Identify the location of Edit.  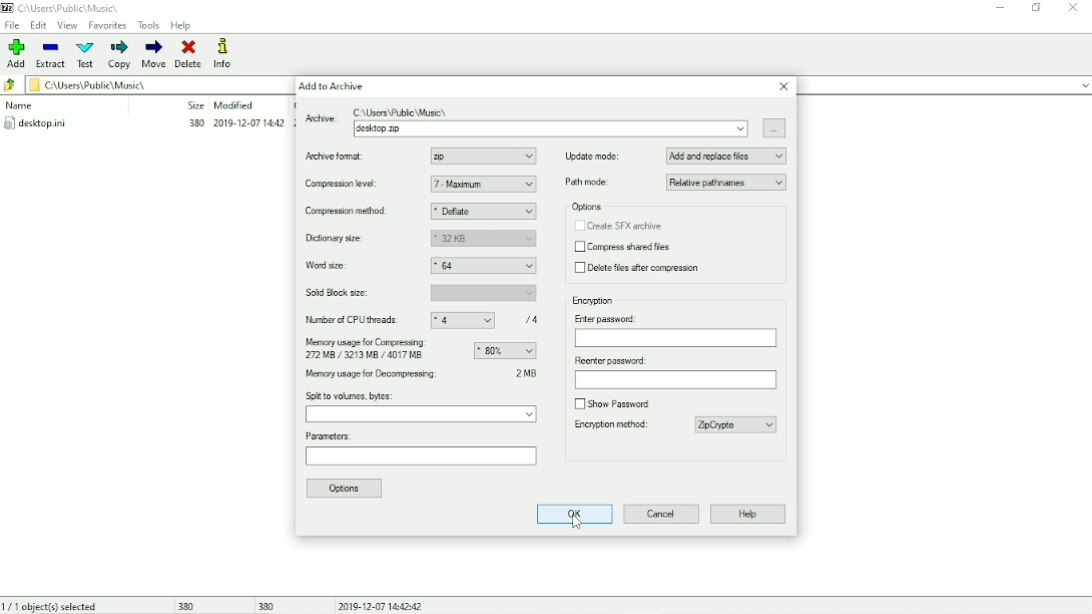
(39, 25).